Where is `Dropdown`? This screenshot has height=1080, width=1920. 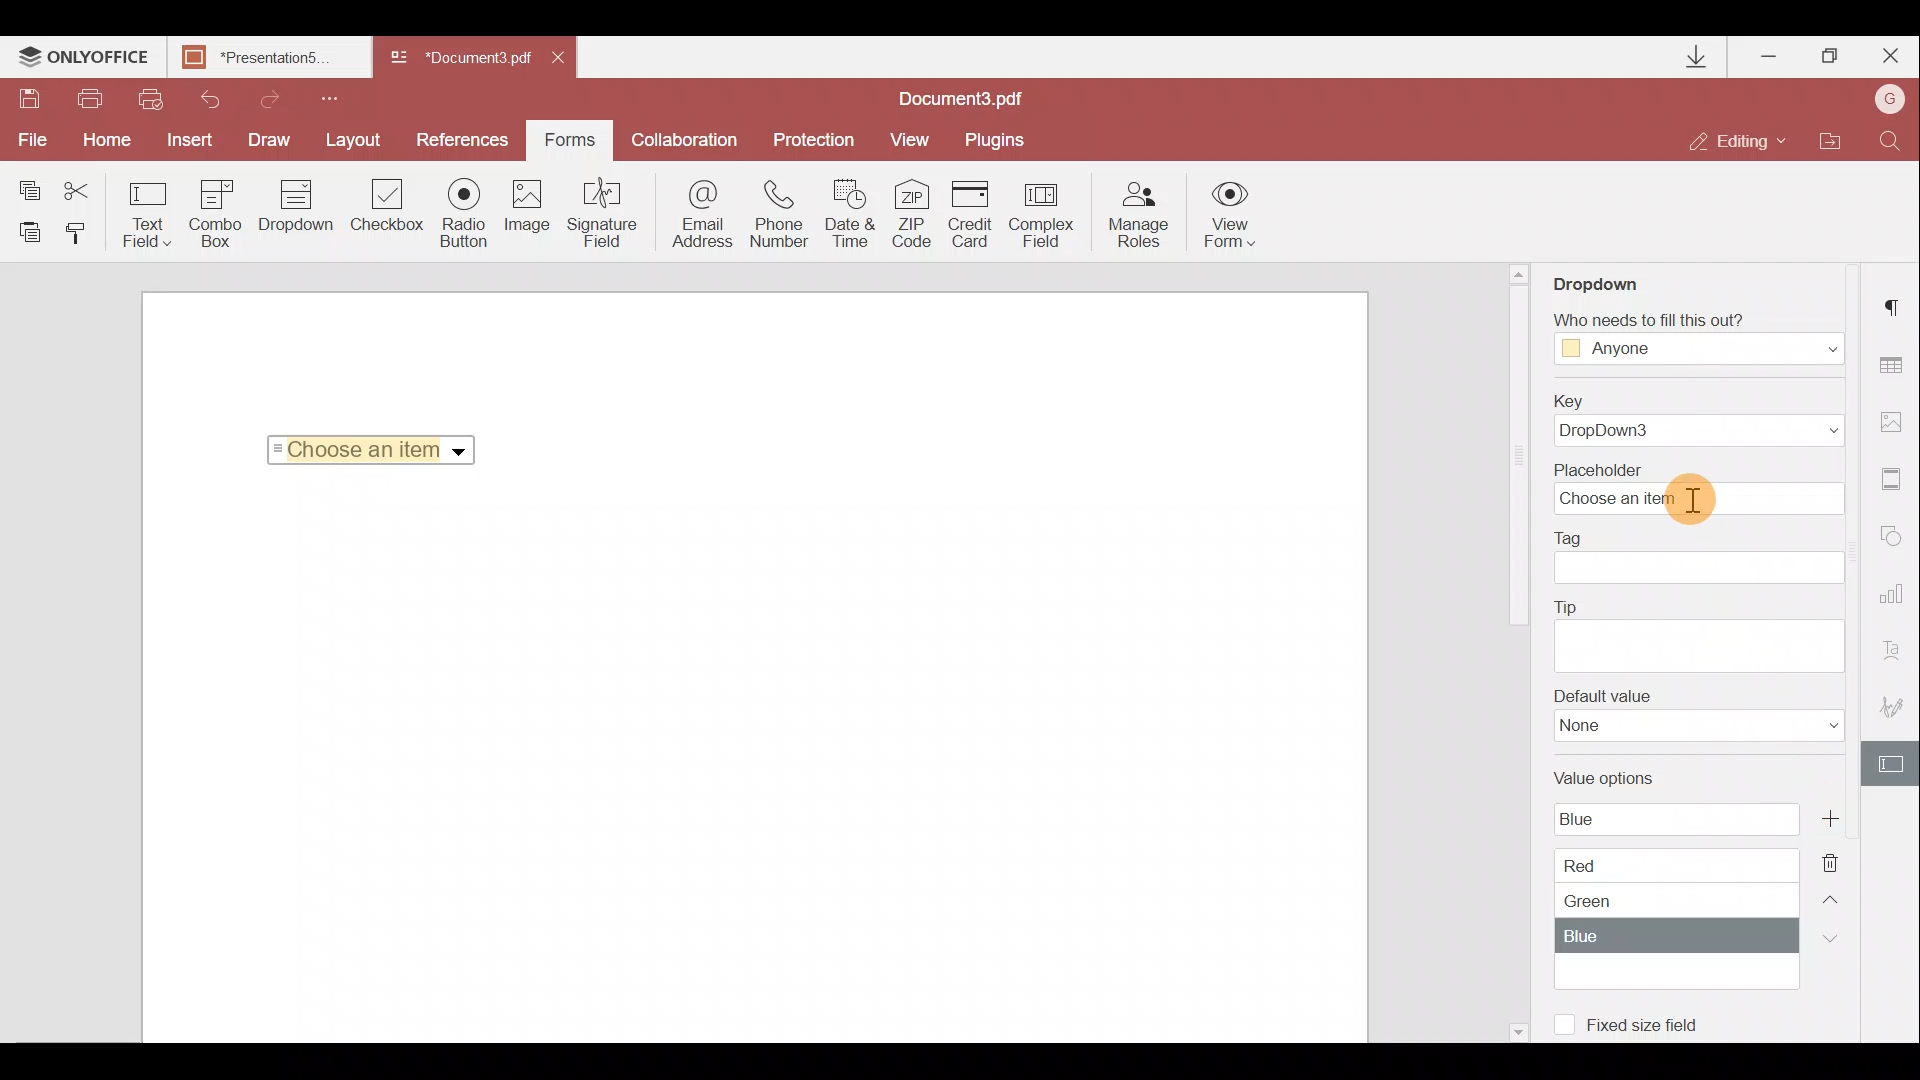 Dropdown is located at coordinates (461, 452).